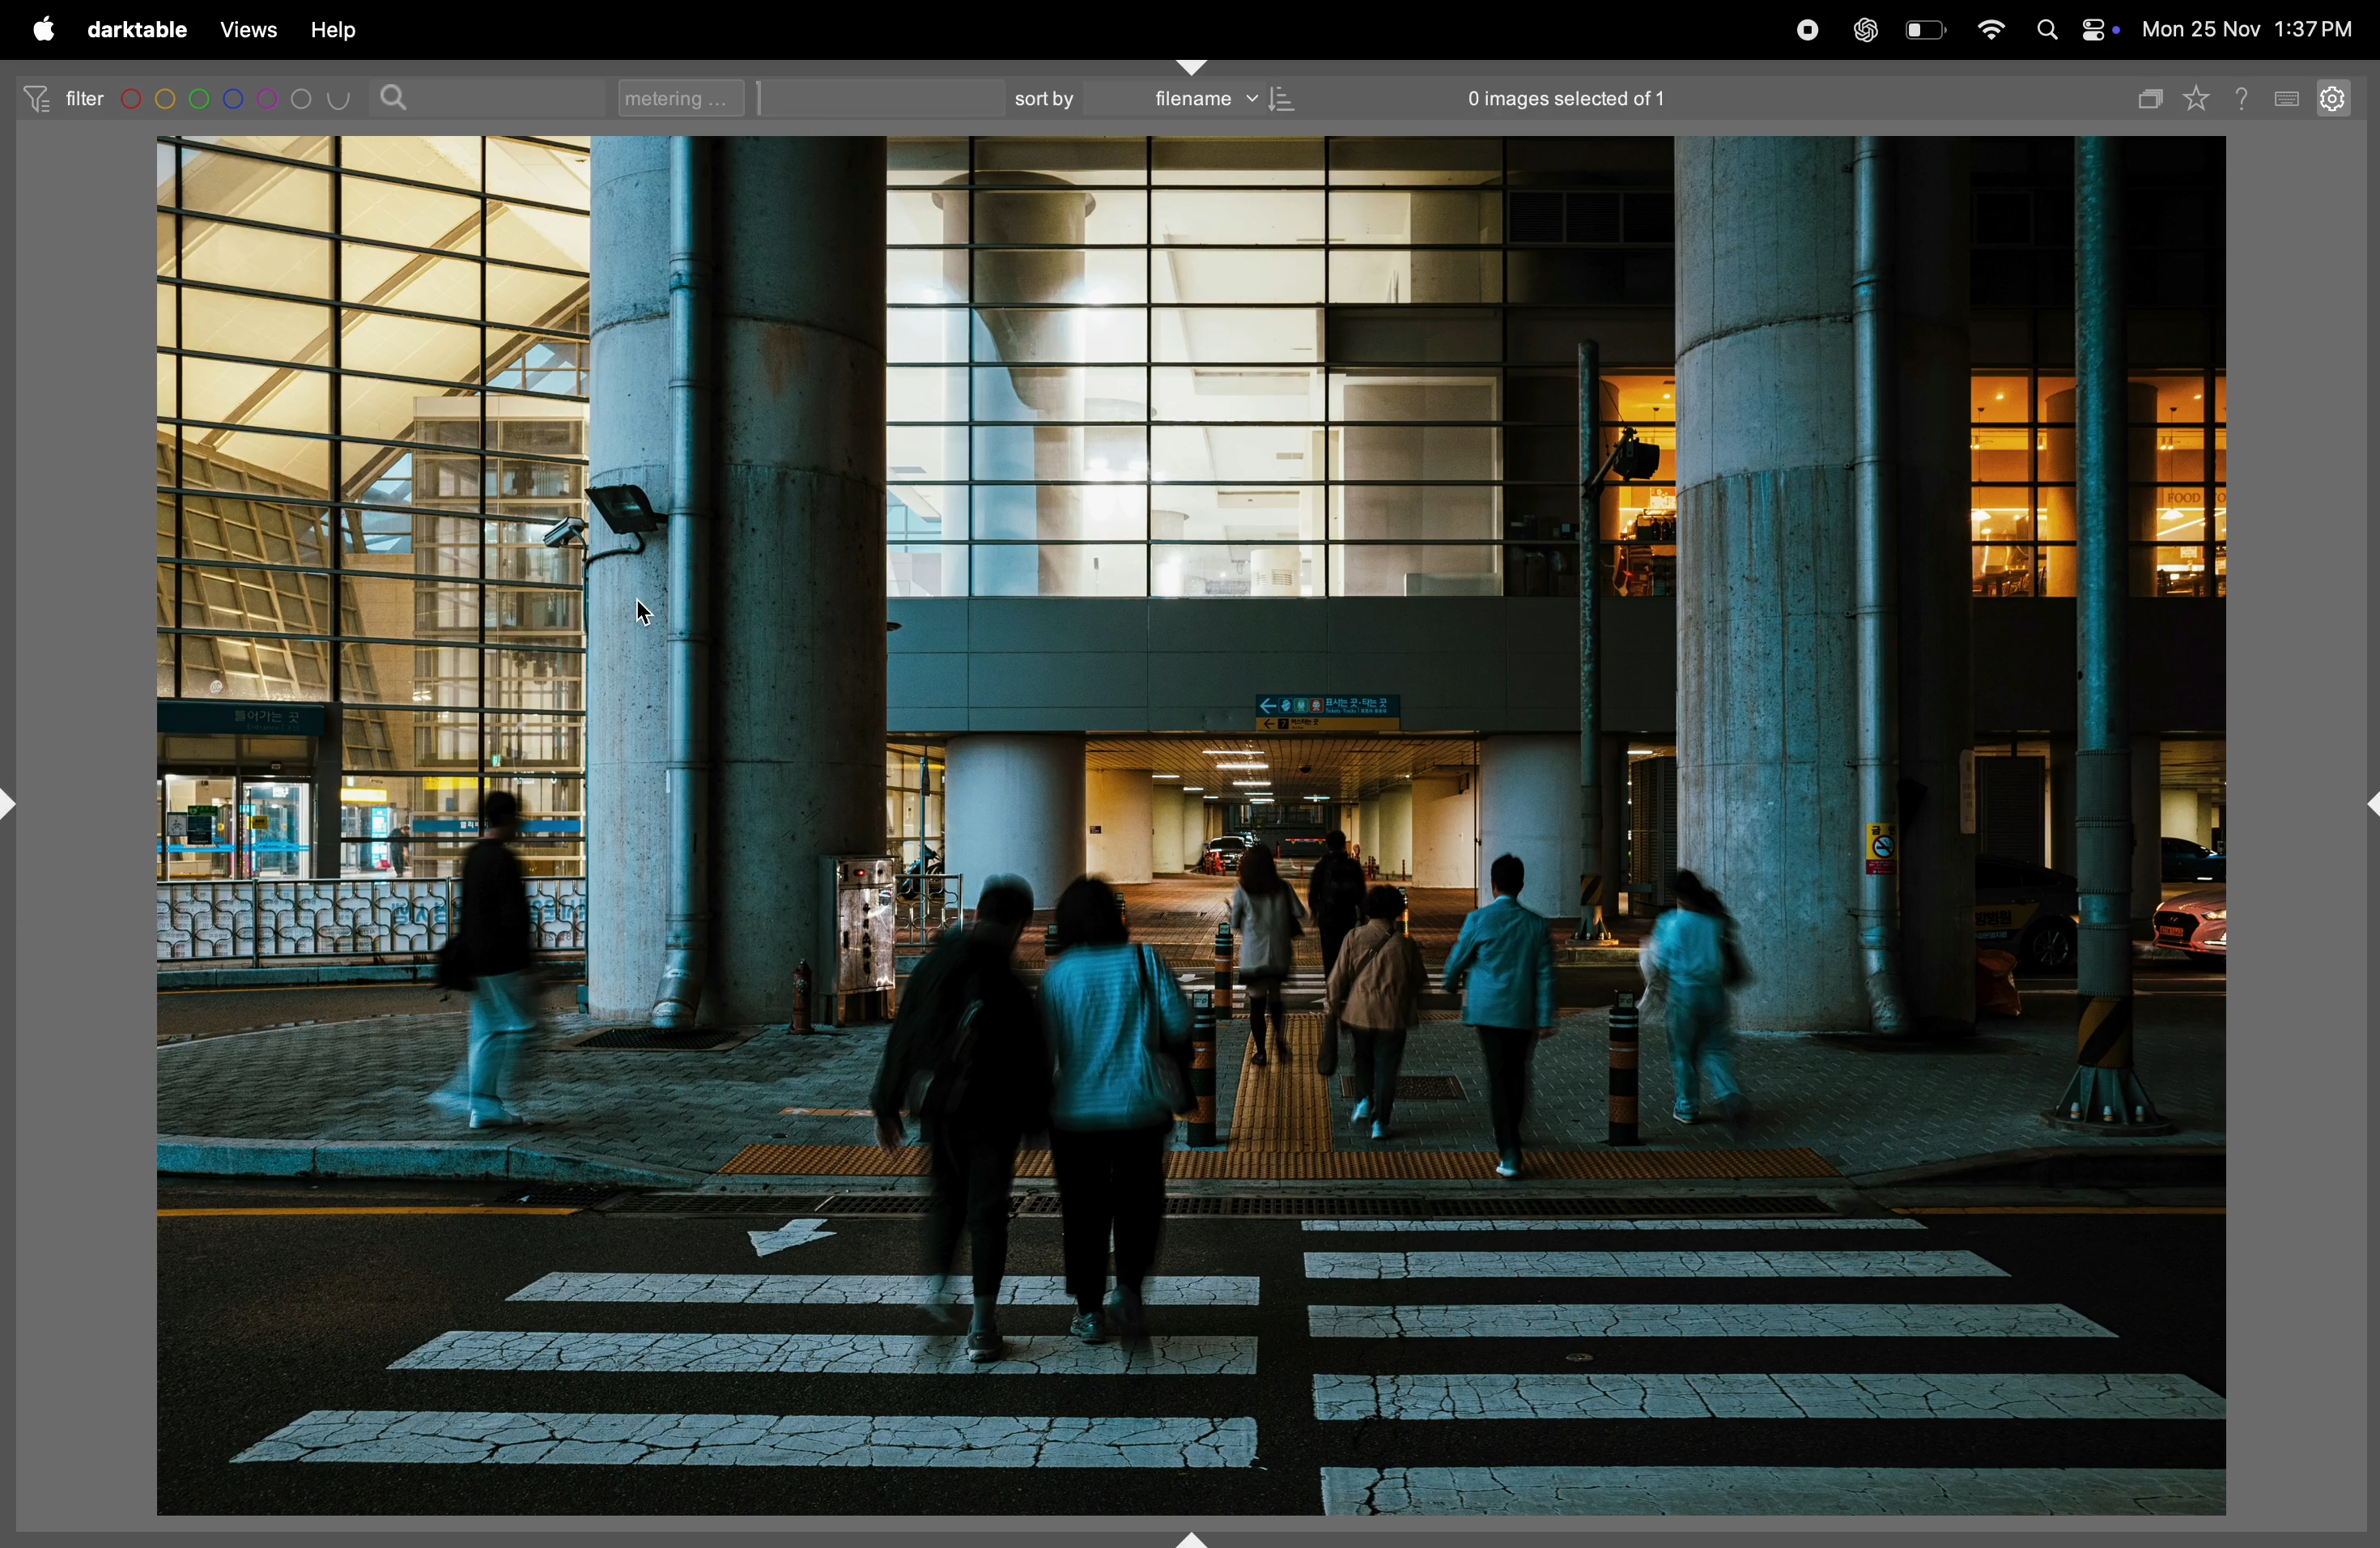 The width and height of the screenshot is (2380, 1548). I want to click on shift+ctrl+l, so click(15, 801).